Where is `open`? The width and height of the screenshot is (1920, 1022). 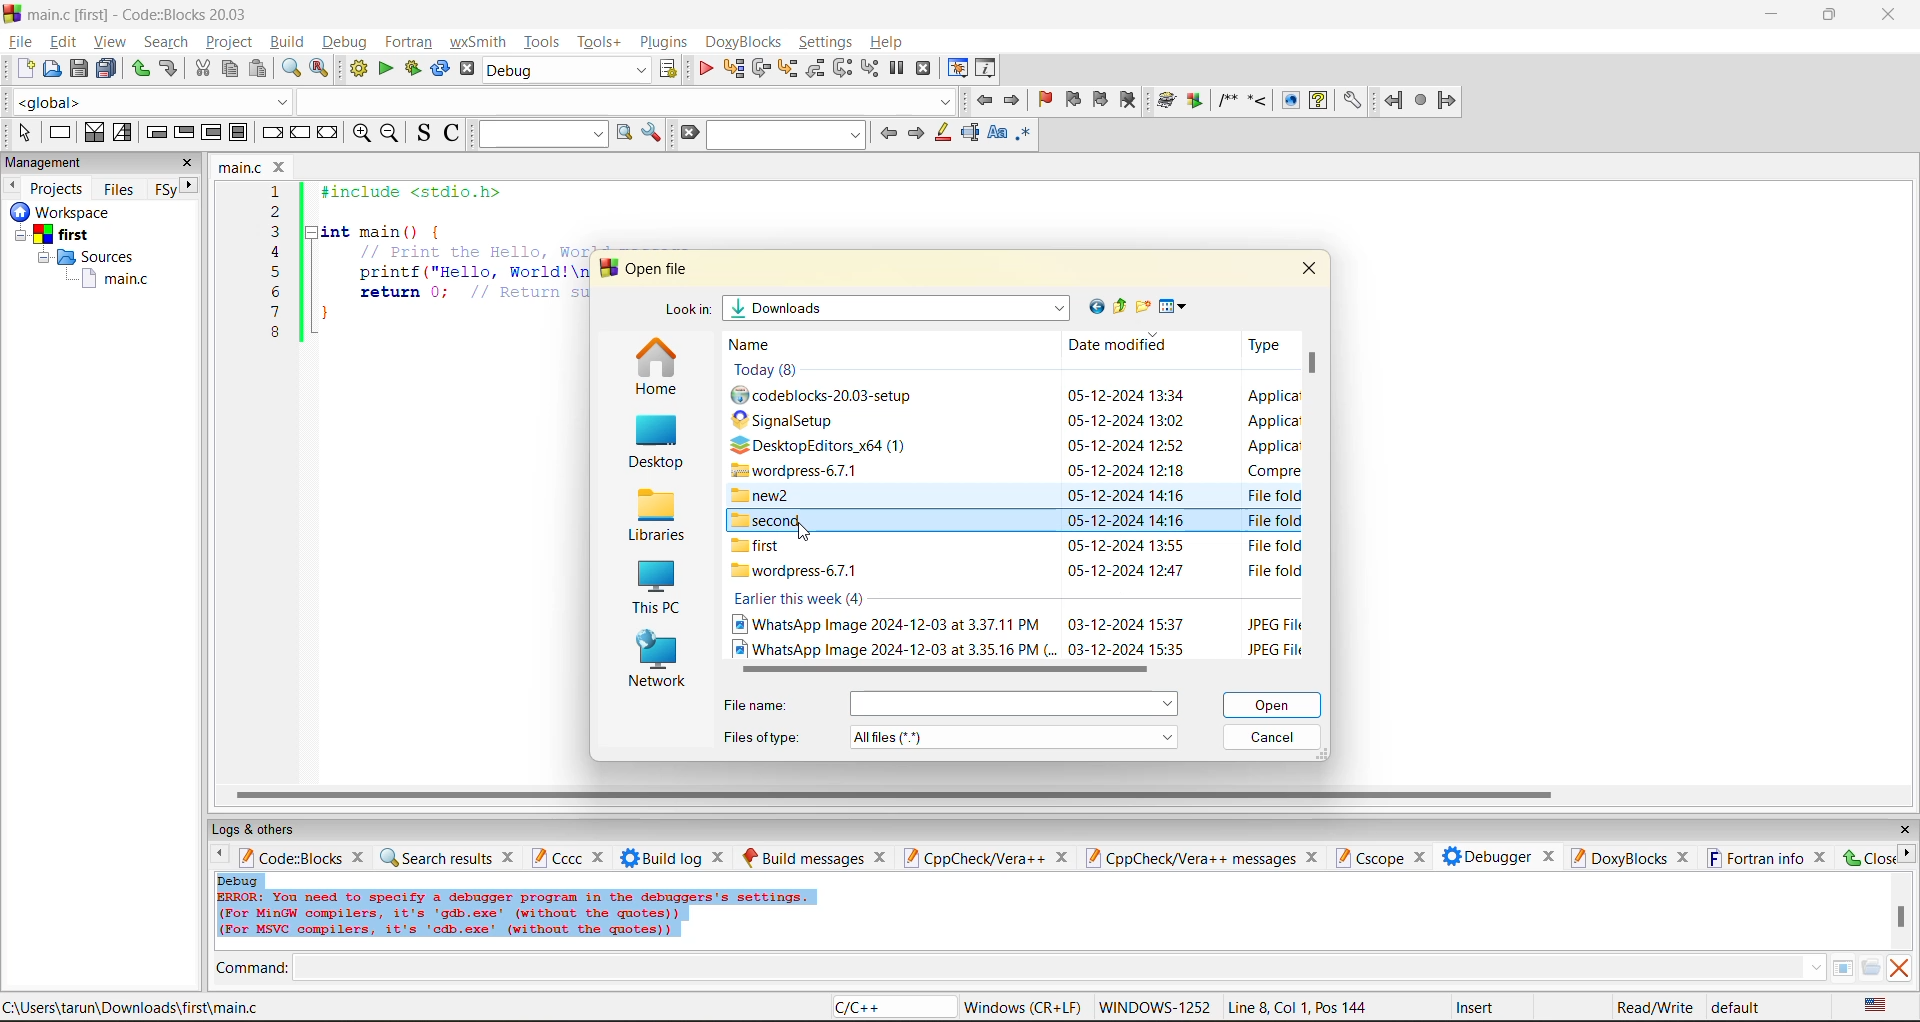 open is located at coordinates (53, 69).